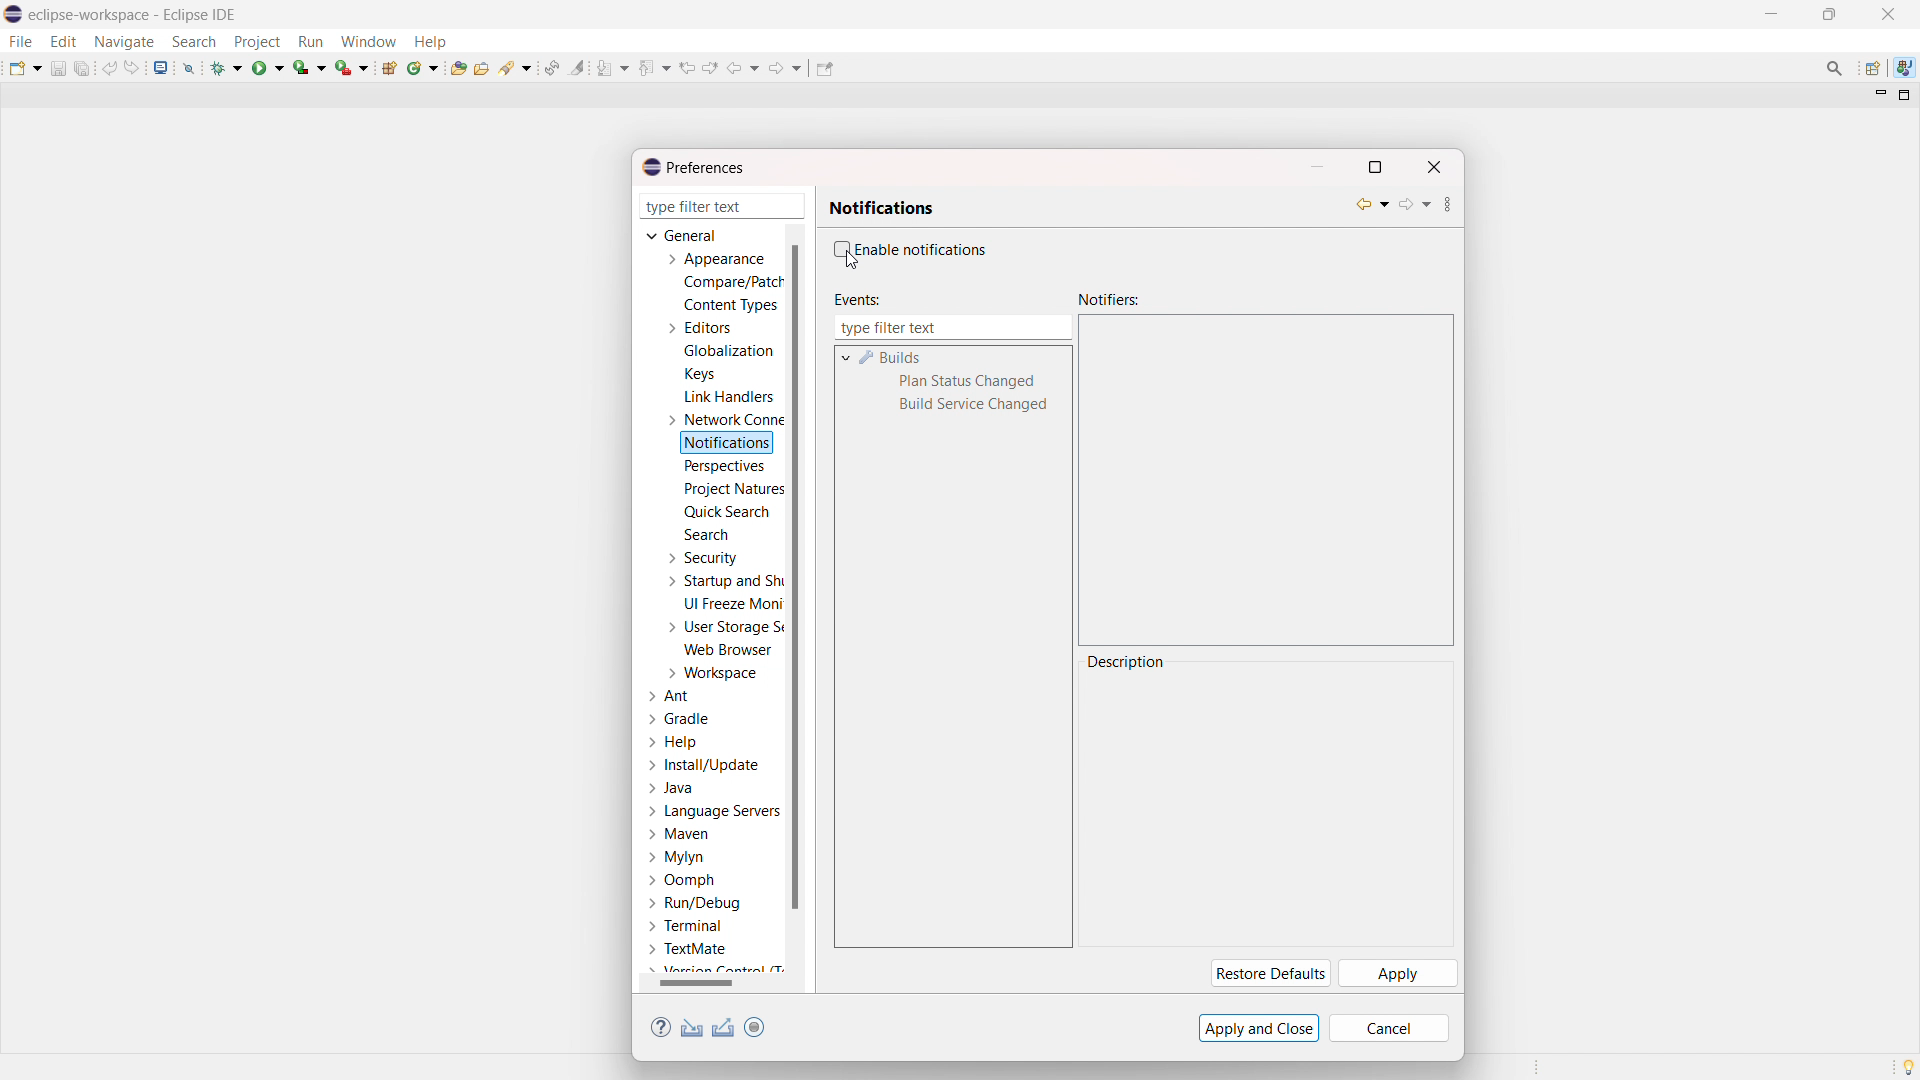 The width and height of the screenshot is (1920, 1080). Describe the element at coordinates (706, 766) in the screenshot. I see `install/update` at that location.